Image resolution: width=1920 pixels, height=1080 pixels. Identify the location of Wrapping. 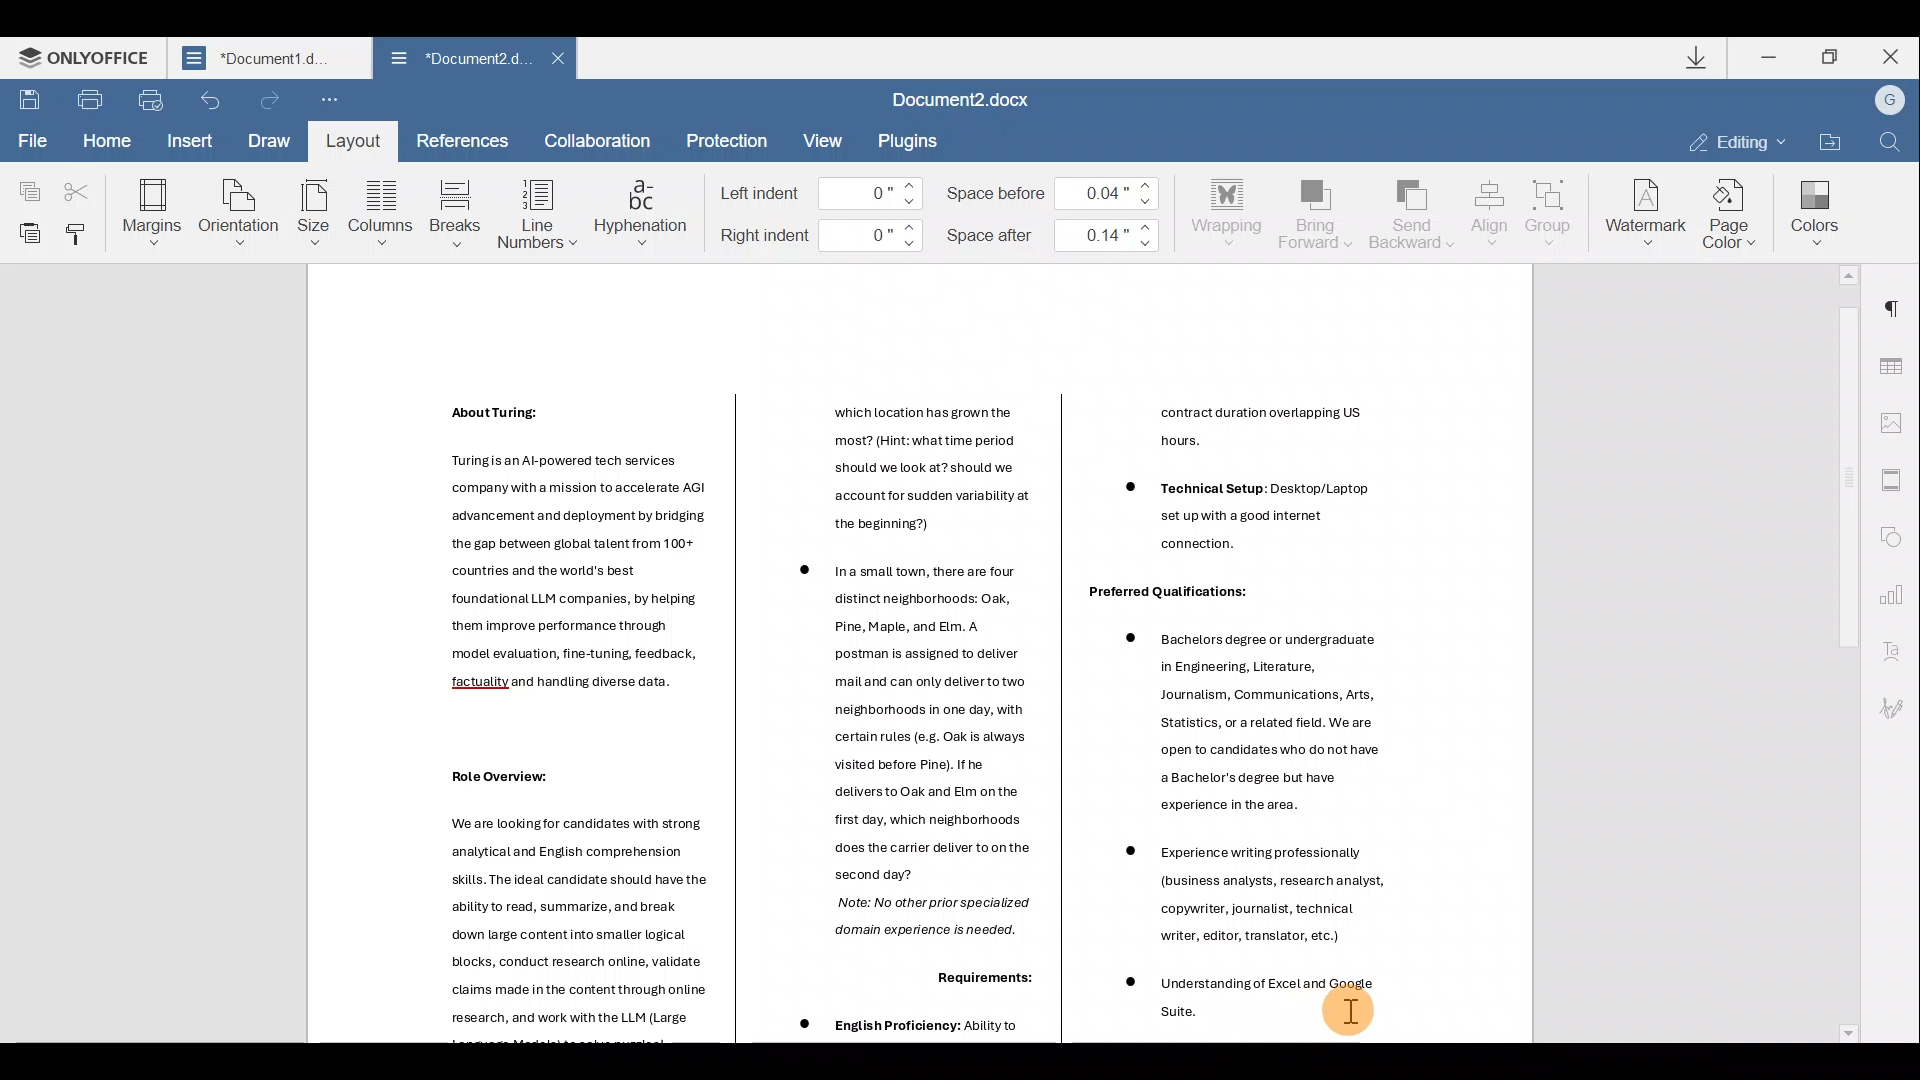
(1231, 209).